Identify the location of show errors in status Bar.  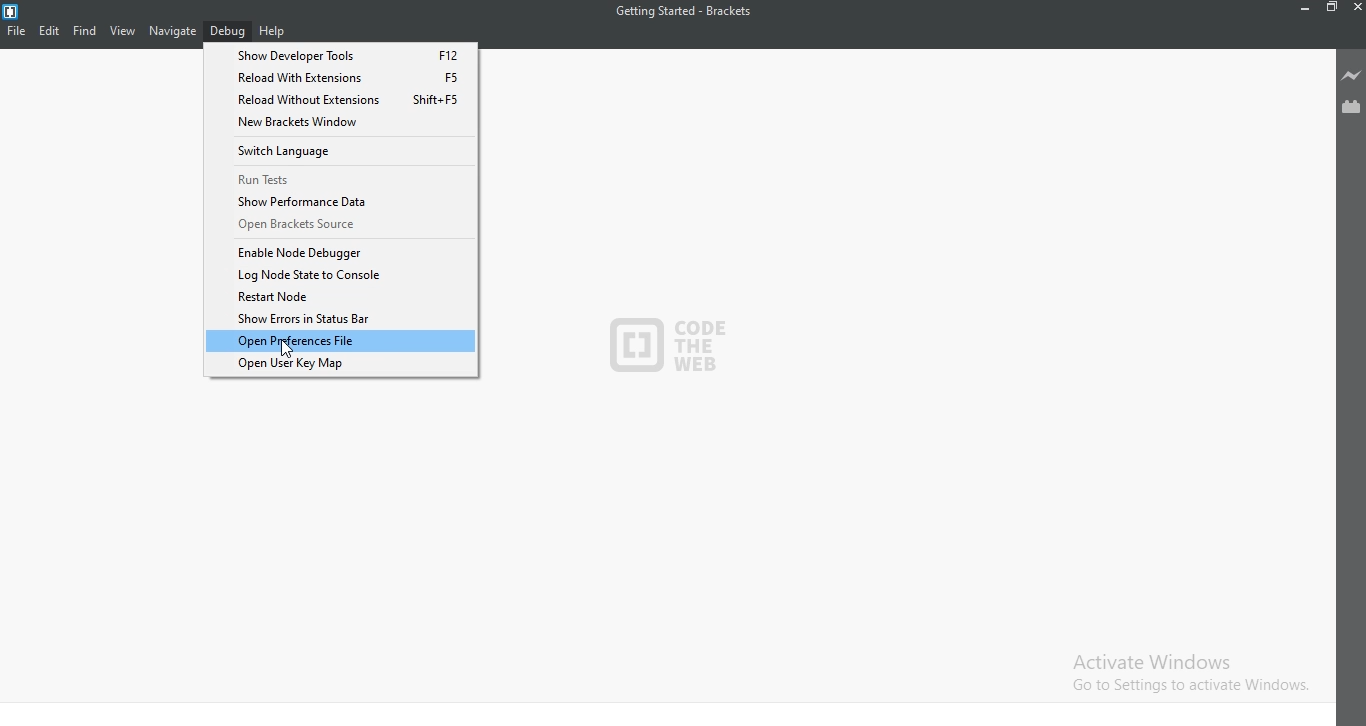
(339, 319).